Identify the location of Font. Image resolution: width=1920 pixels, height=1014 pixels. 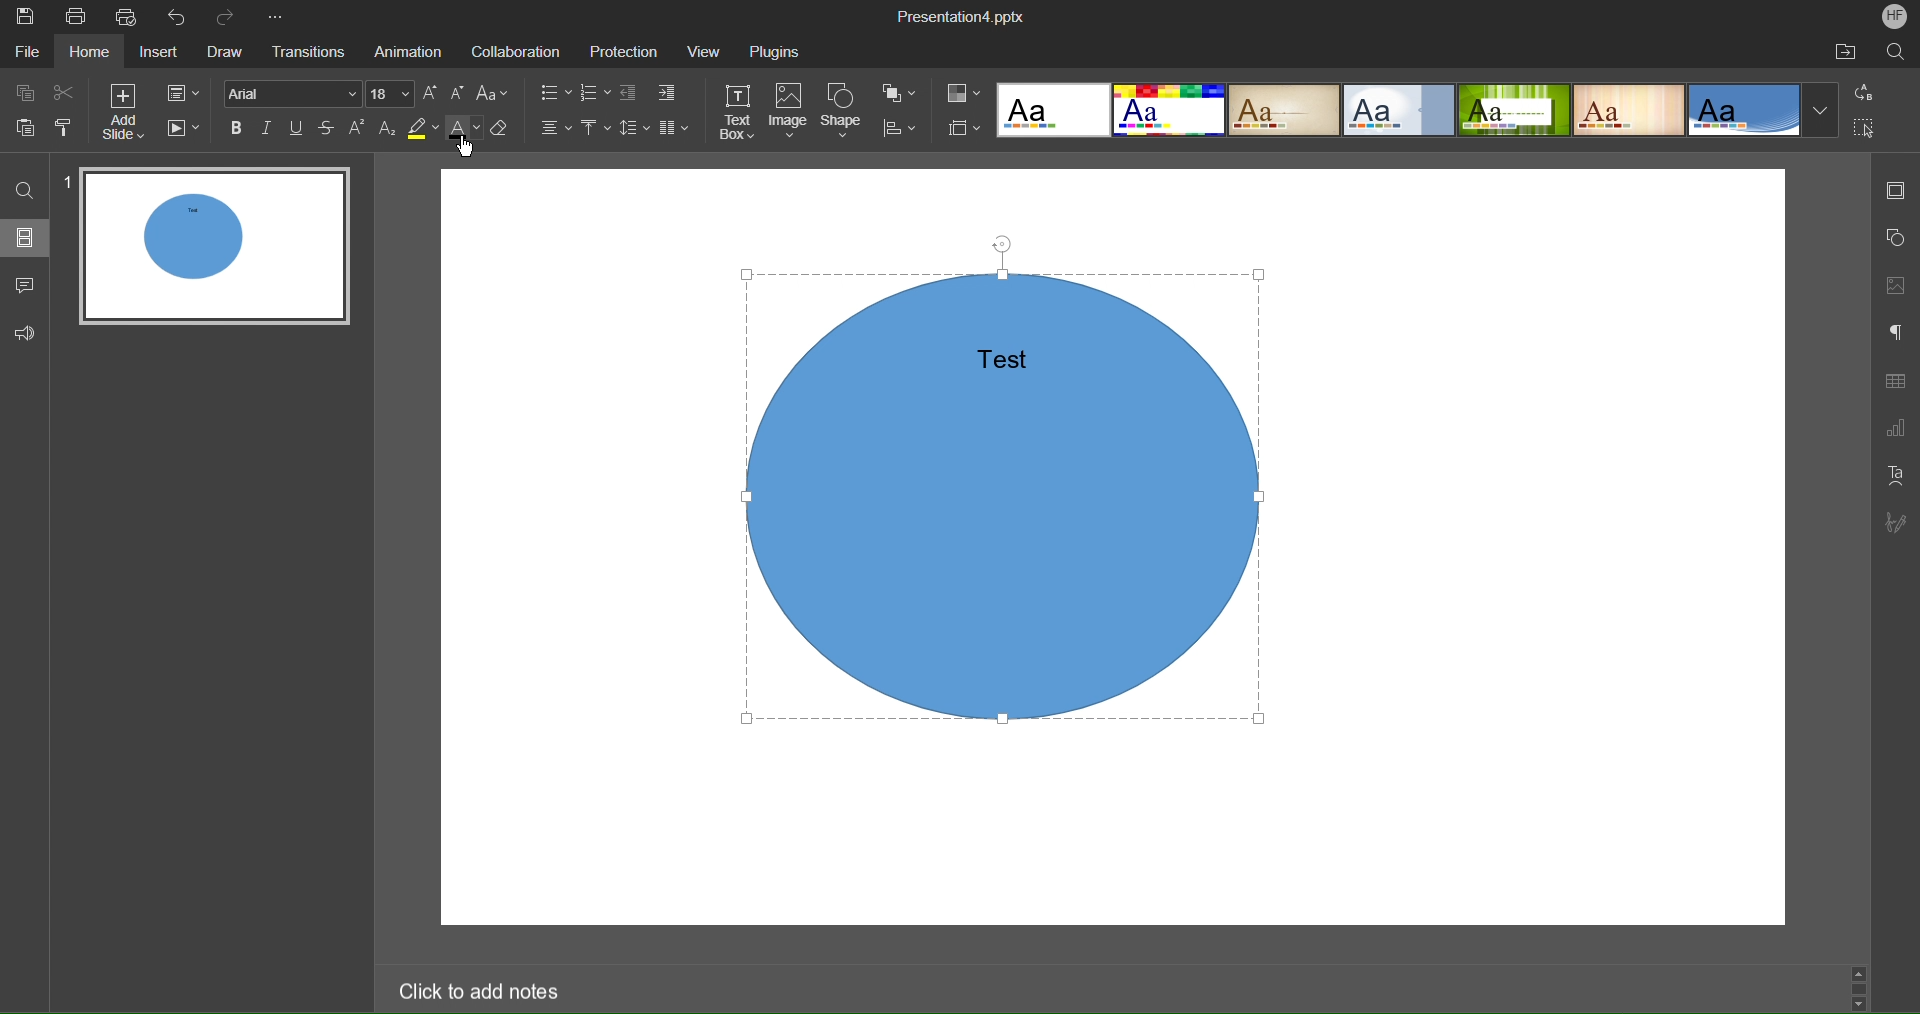
(294, 95).